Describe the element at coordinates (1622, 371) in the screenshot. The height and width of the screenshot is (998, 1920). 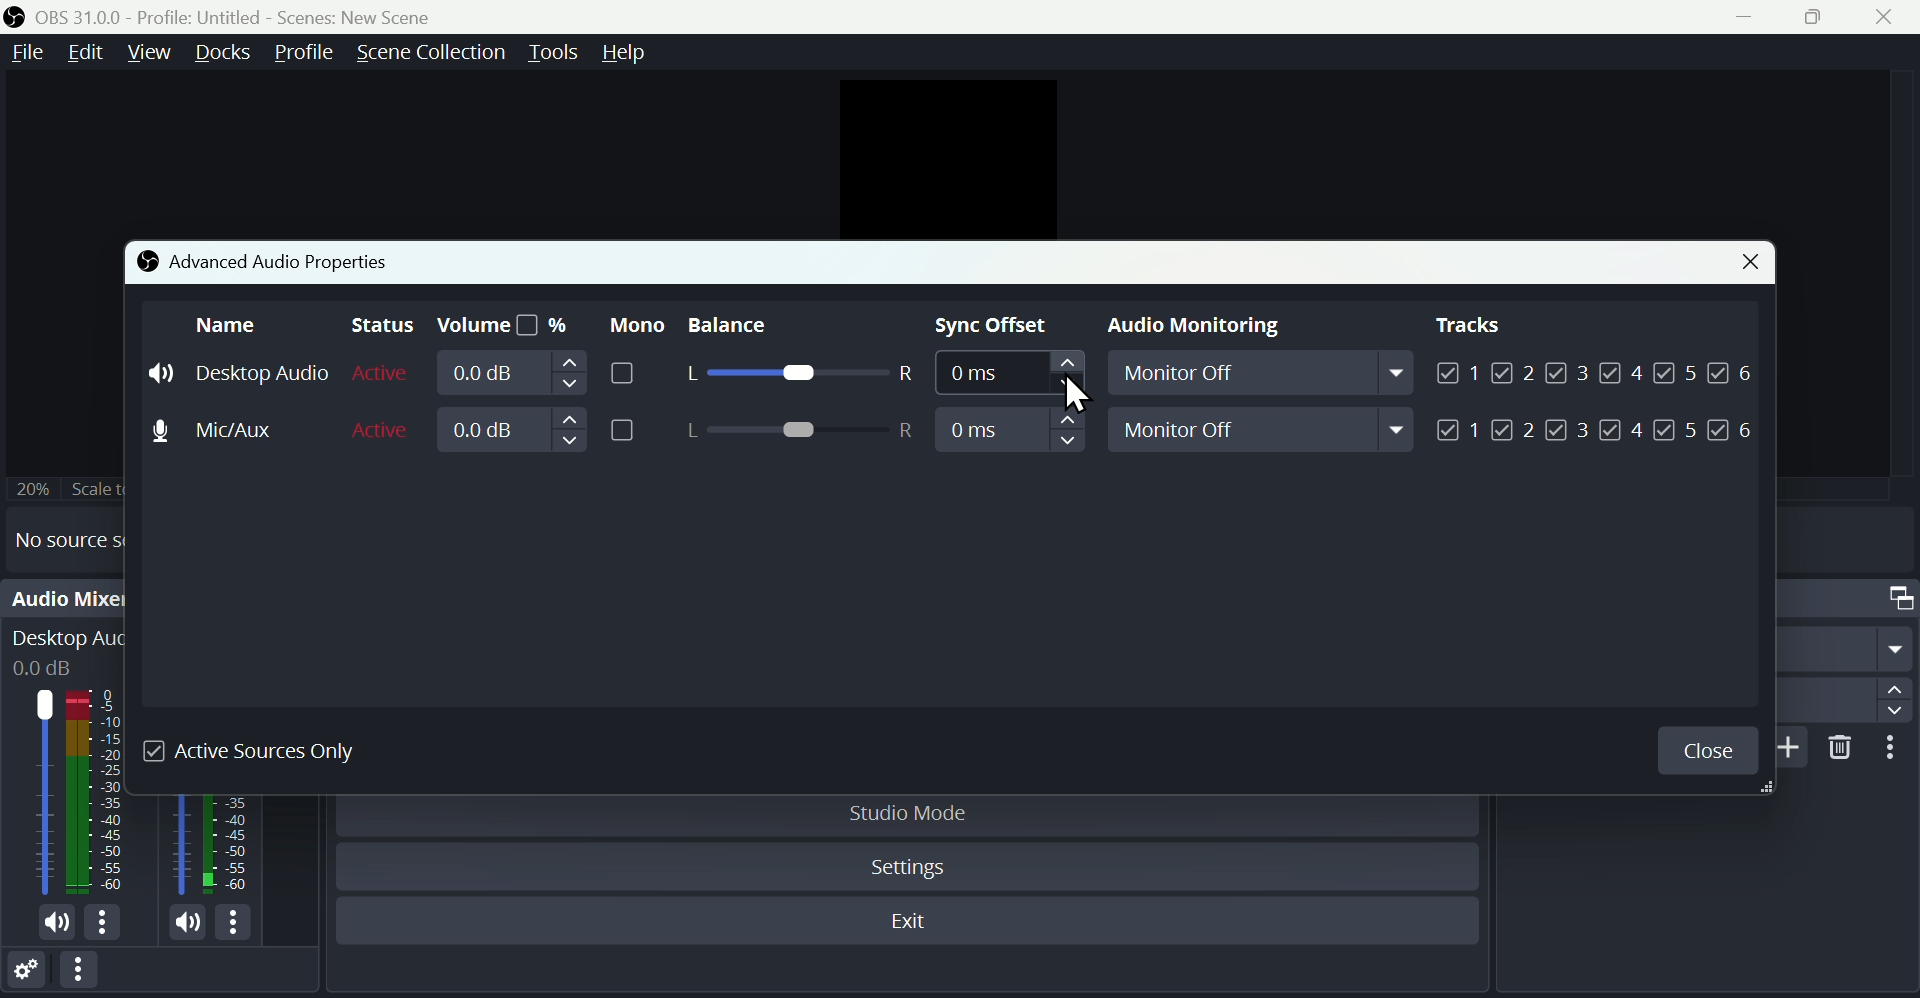
I see `(un)check Track 4` at that location.